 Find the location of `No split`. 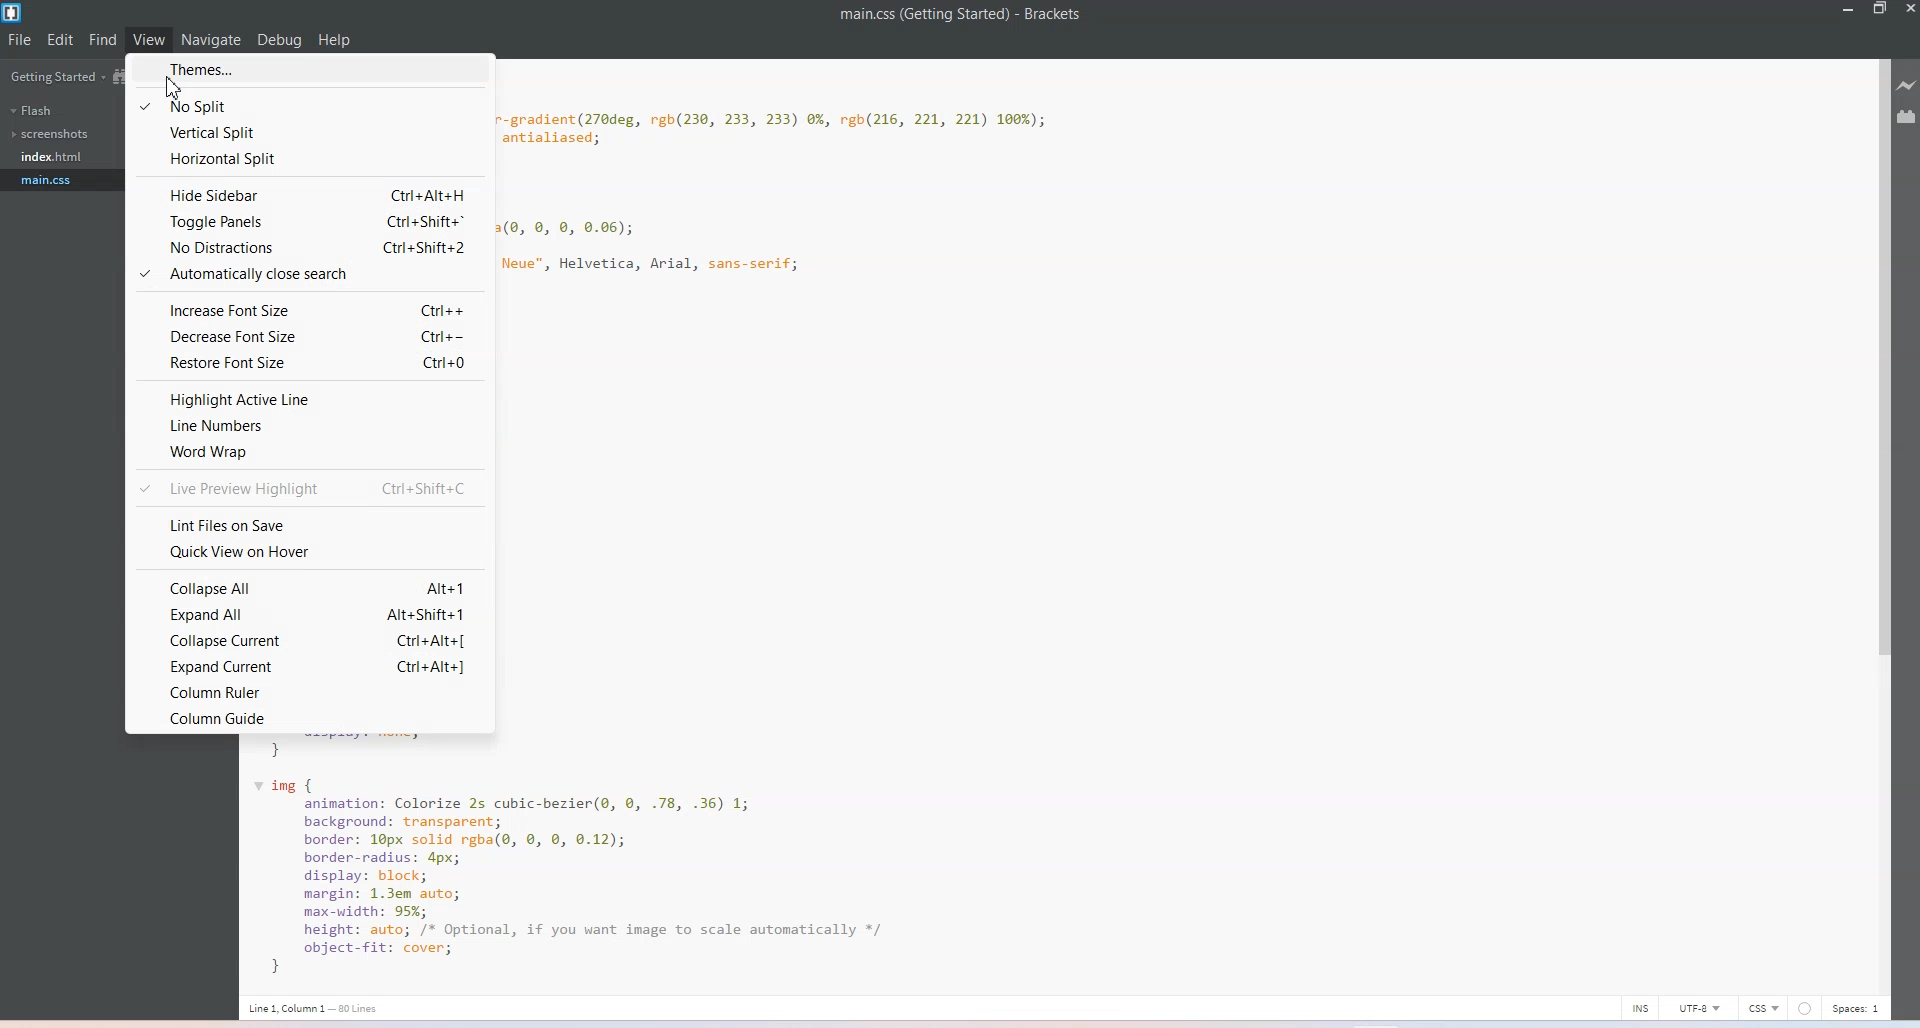

No split is located at coordinates (311, 103).